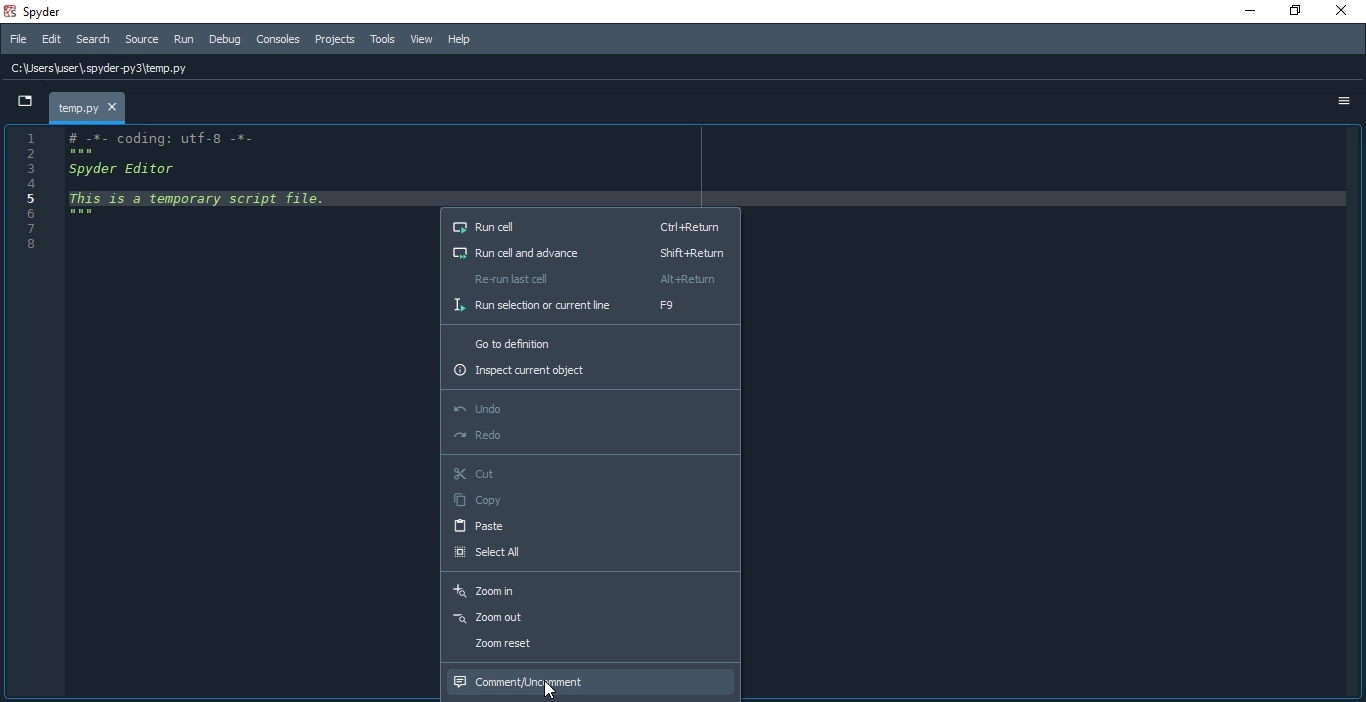  I want to click on Cut, so click(591, 473).